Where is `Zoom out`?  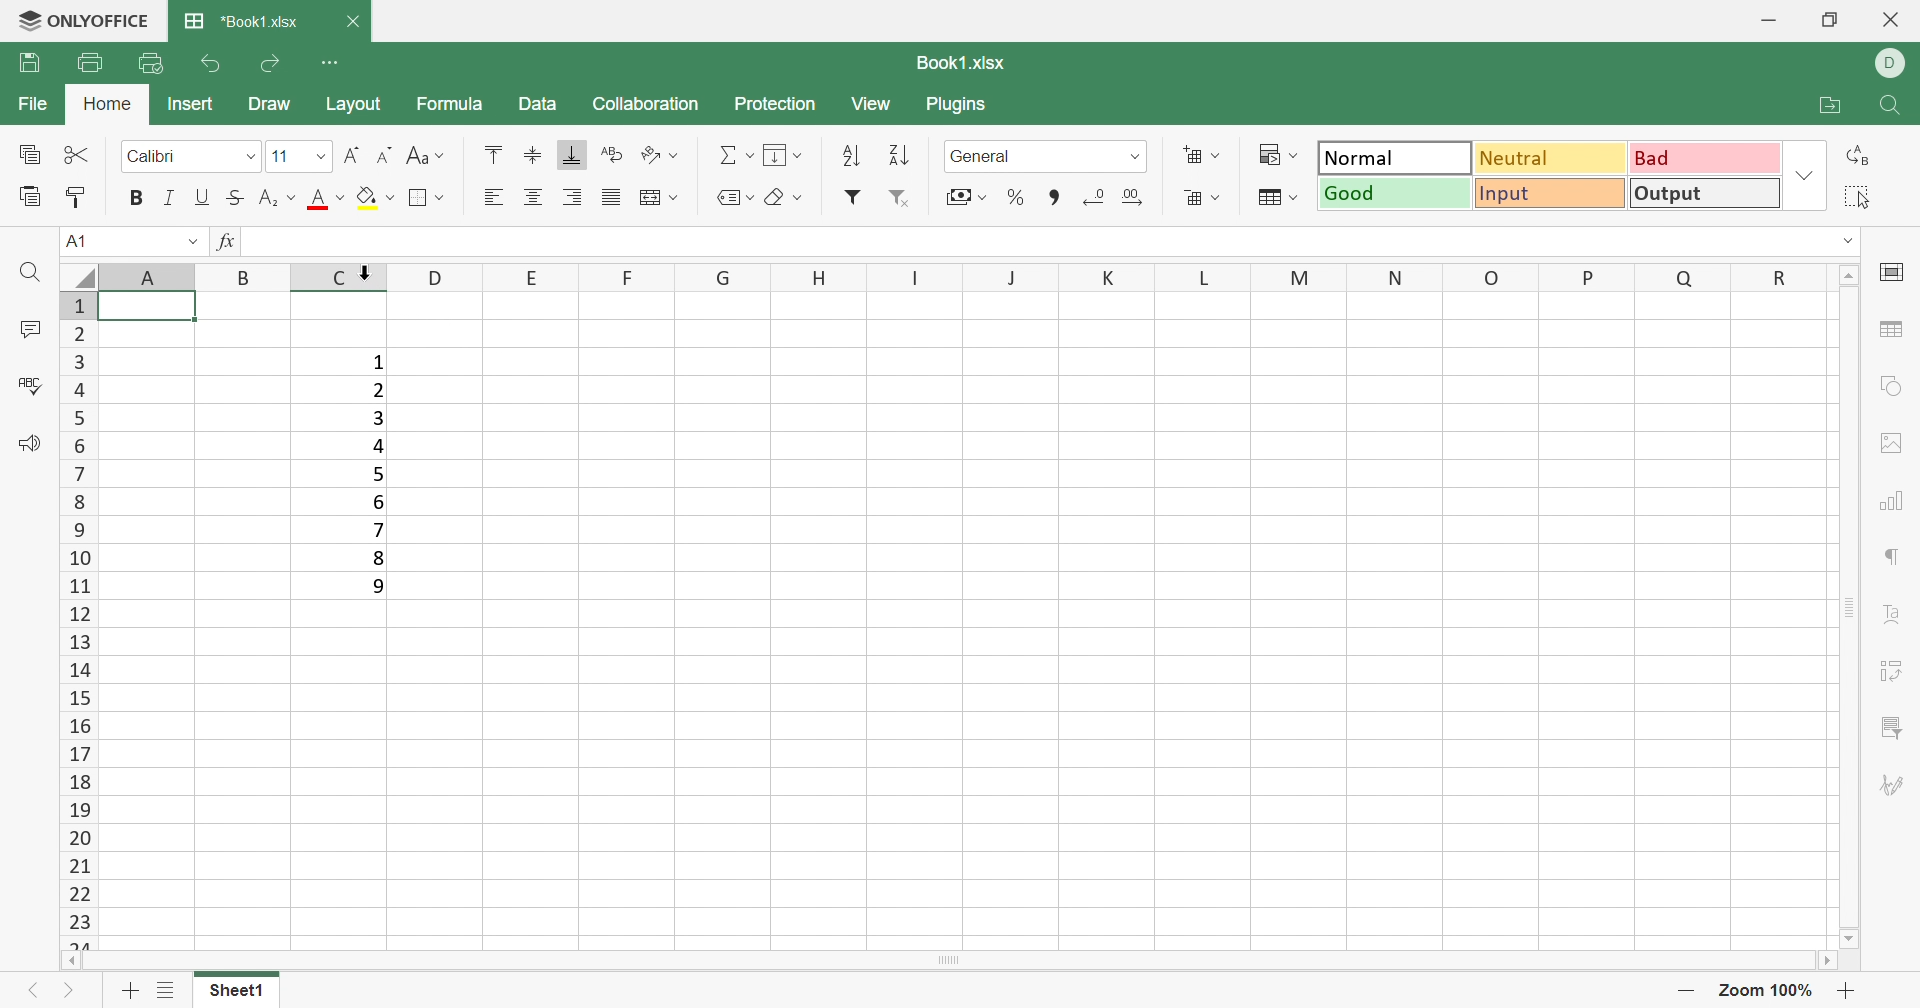 Zoom out is located at coordinates (1846, 991).